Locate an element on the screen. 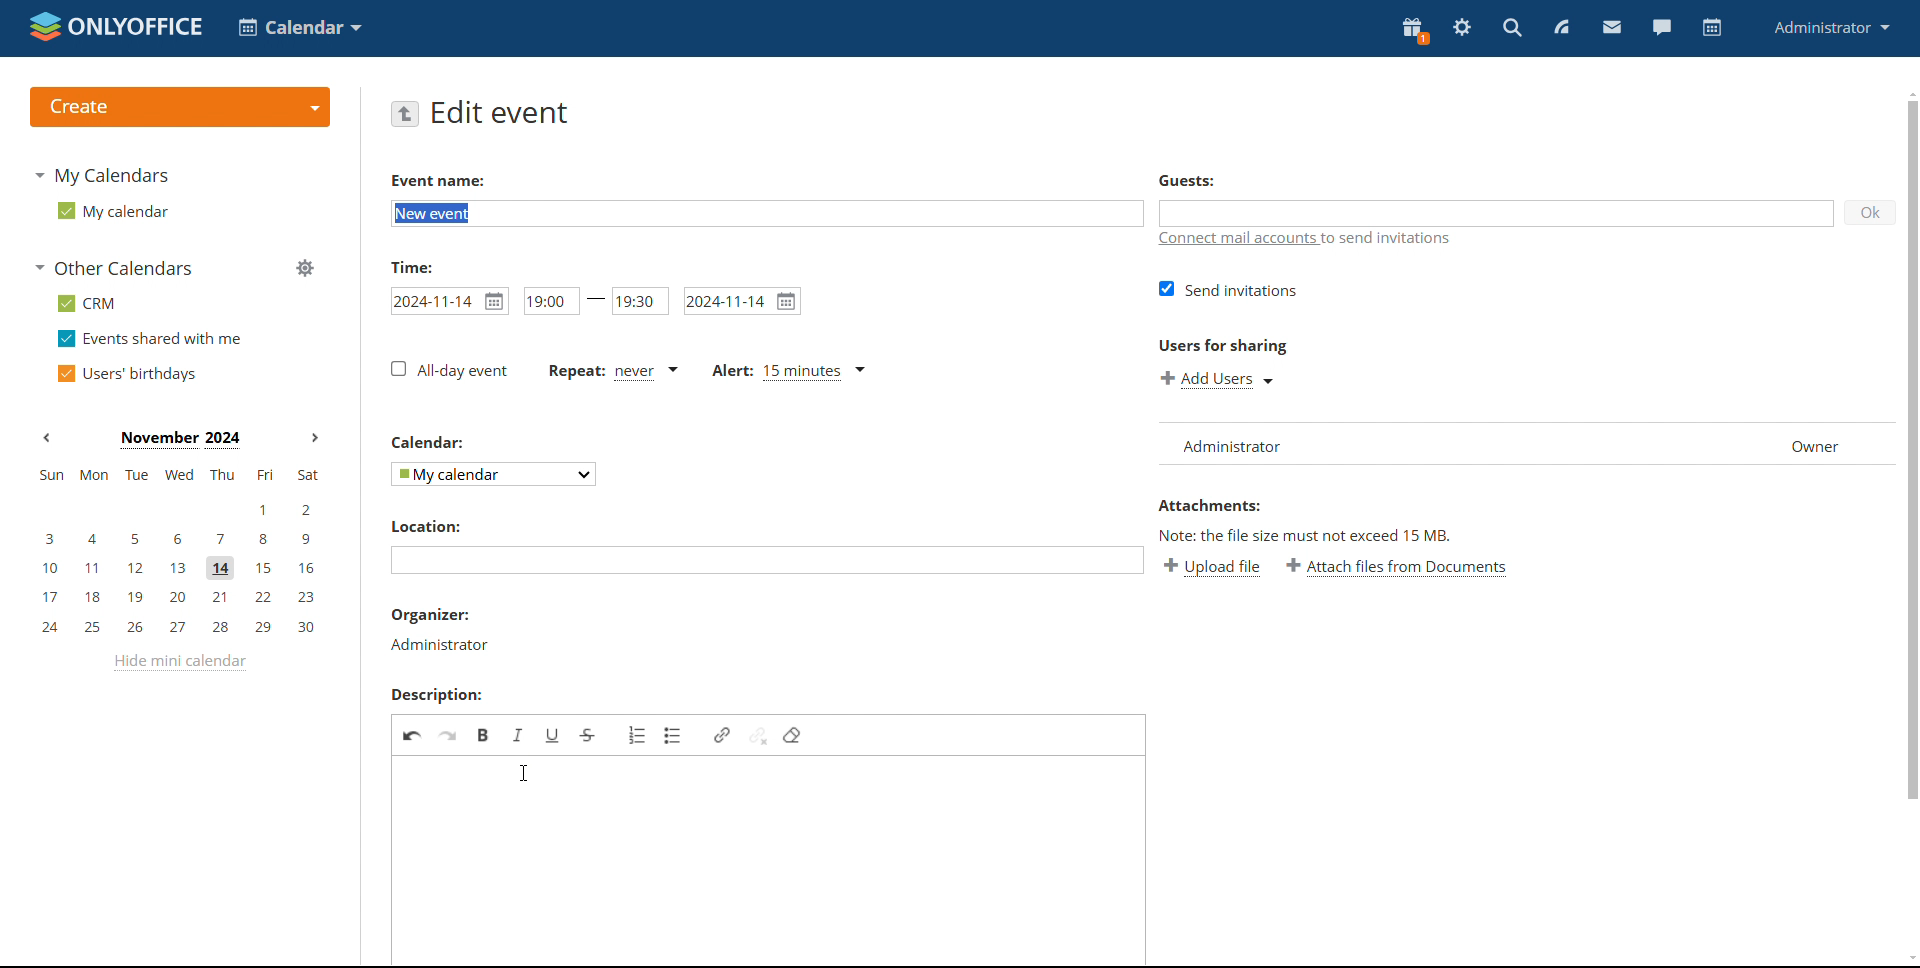  chat is located at coordinates (1661, 28).